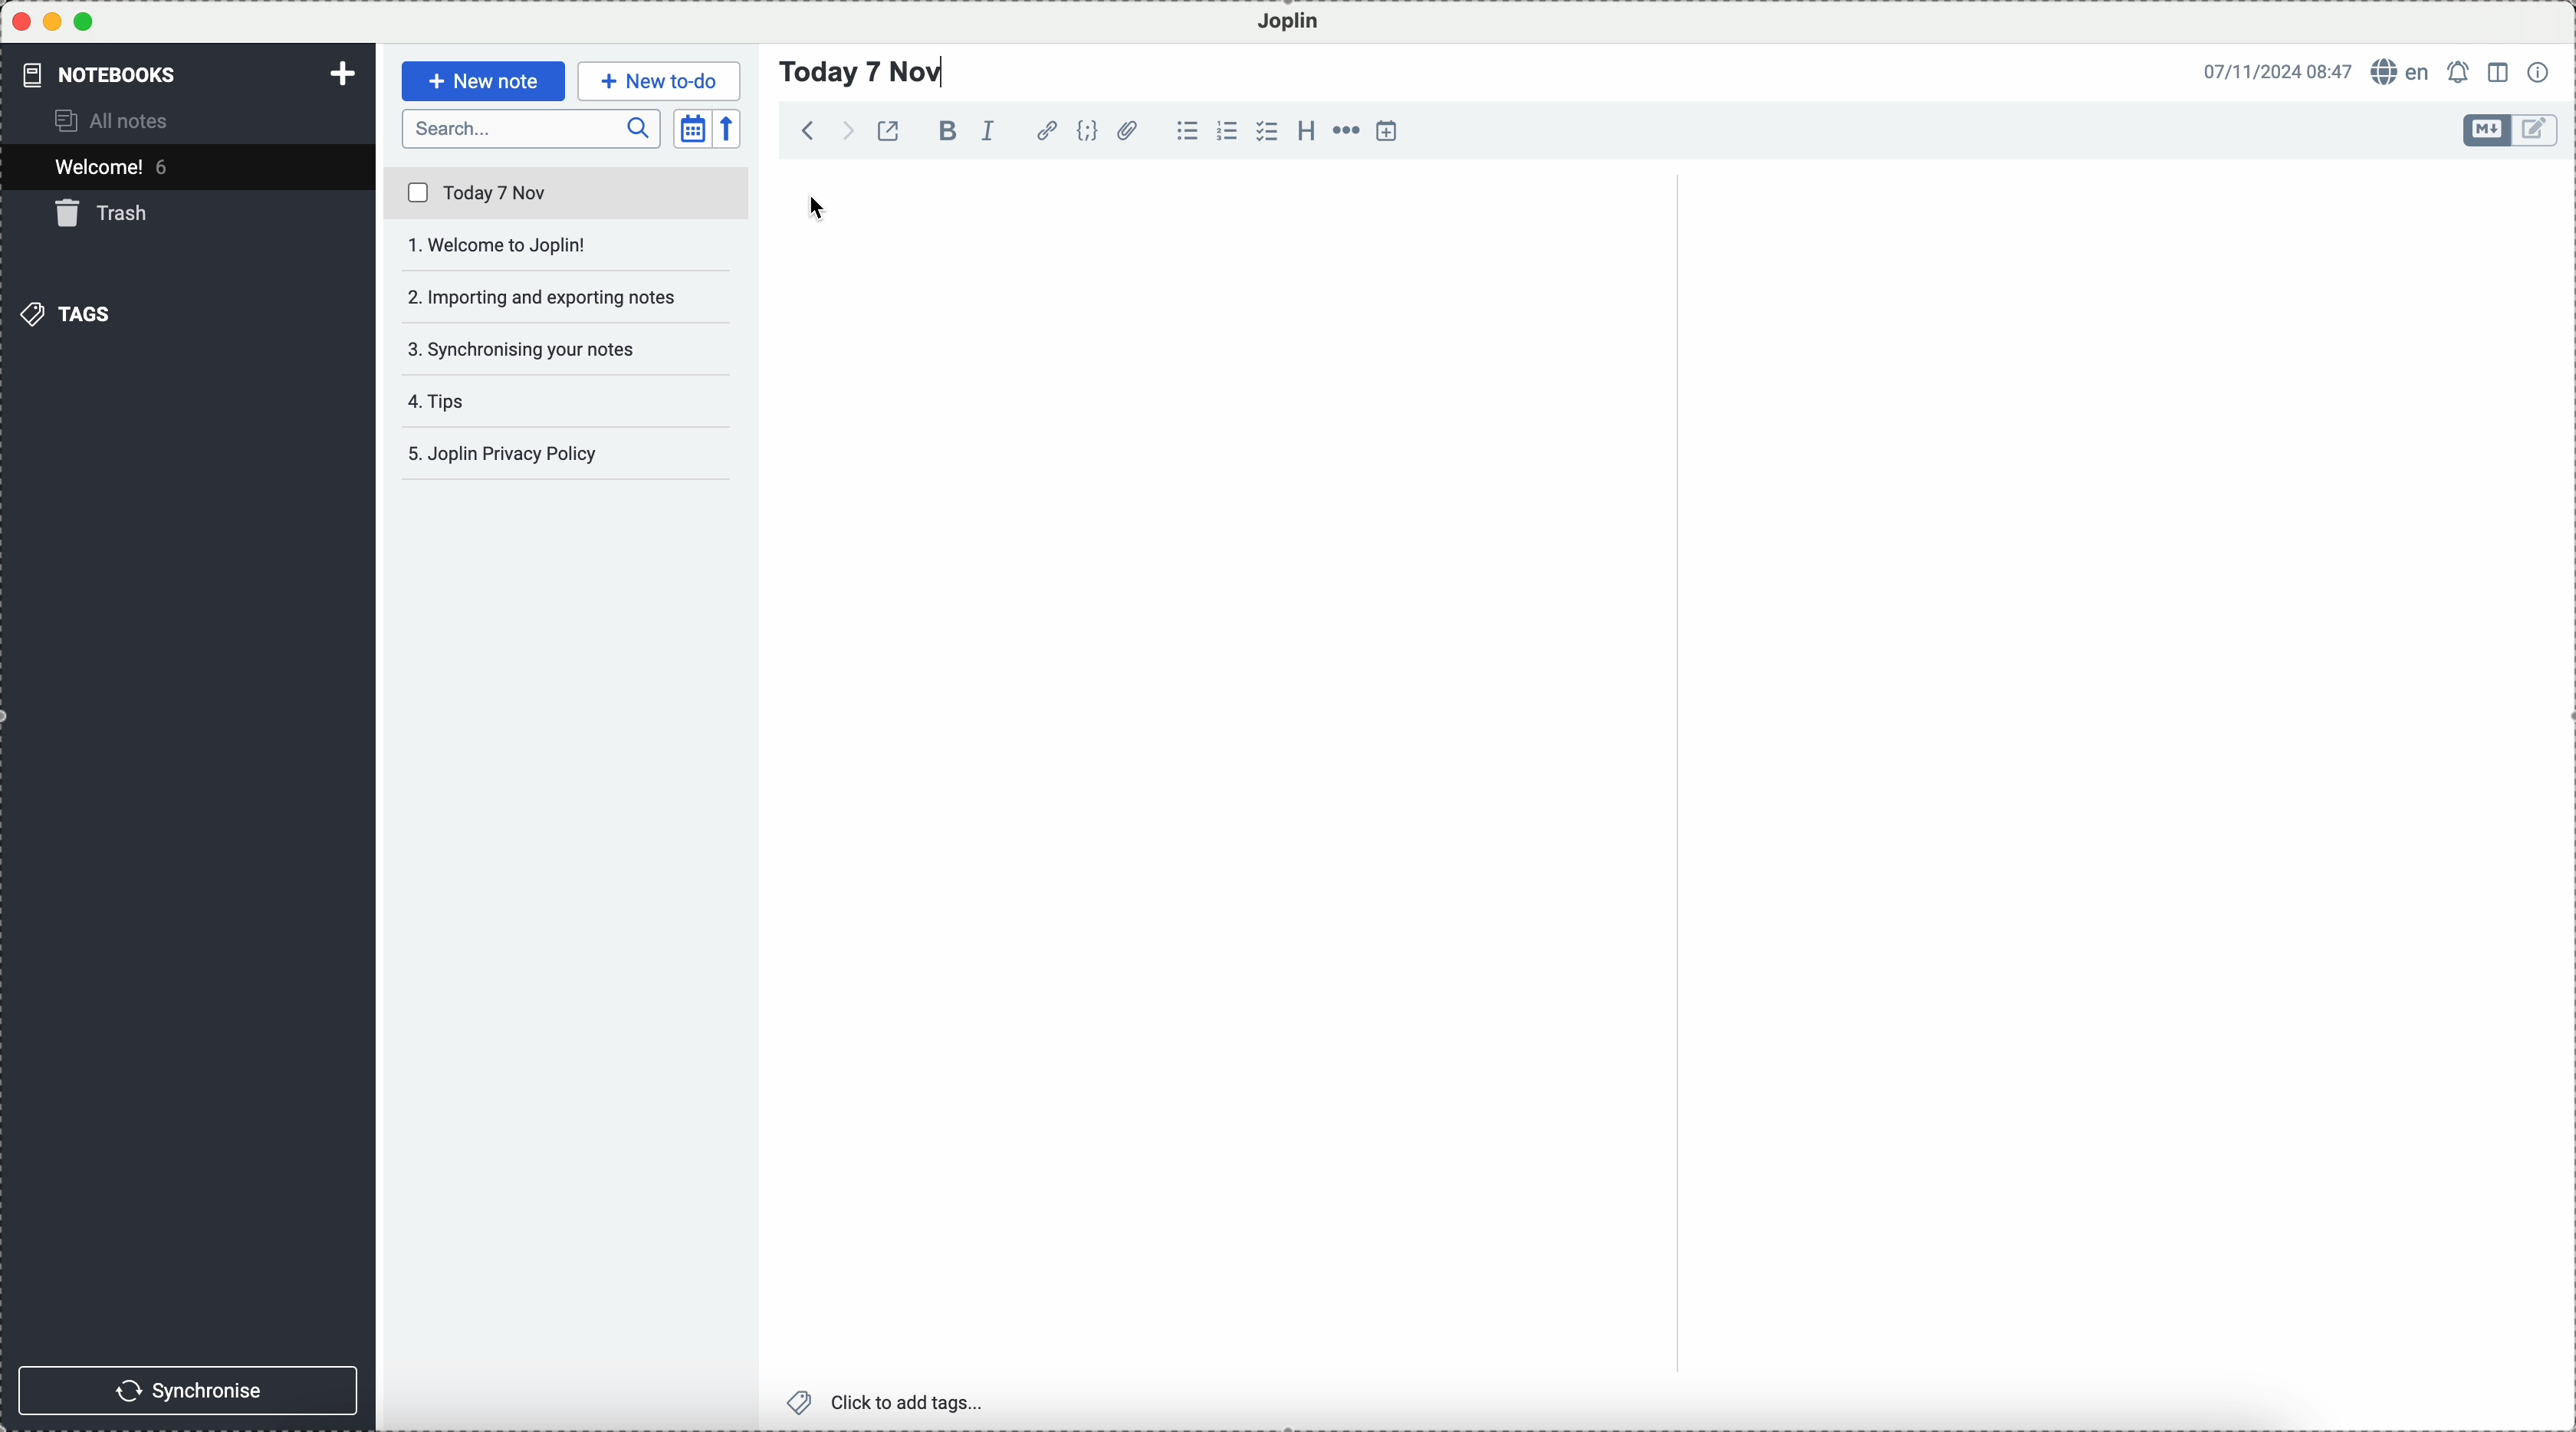 Image resolution: width=2576 pixels, height=1432 pixels. I want to click on heading, so click(1306, 129).